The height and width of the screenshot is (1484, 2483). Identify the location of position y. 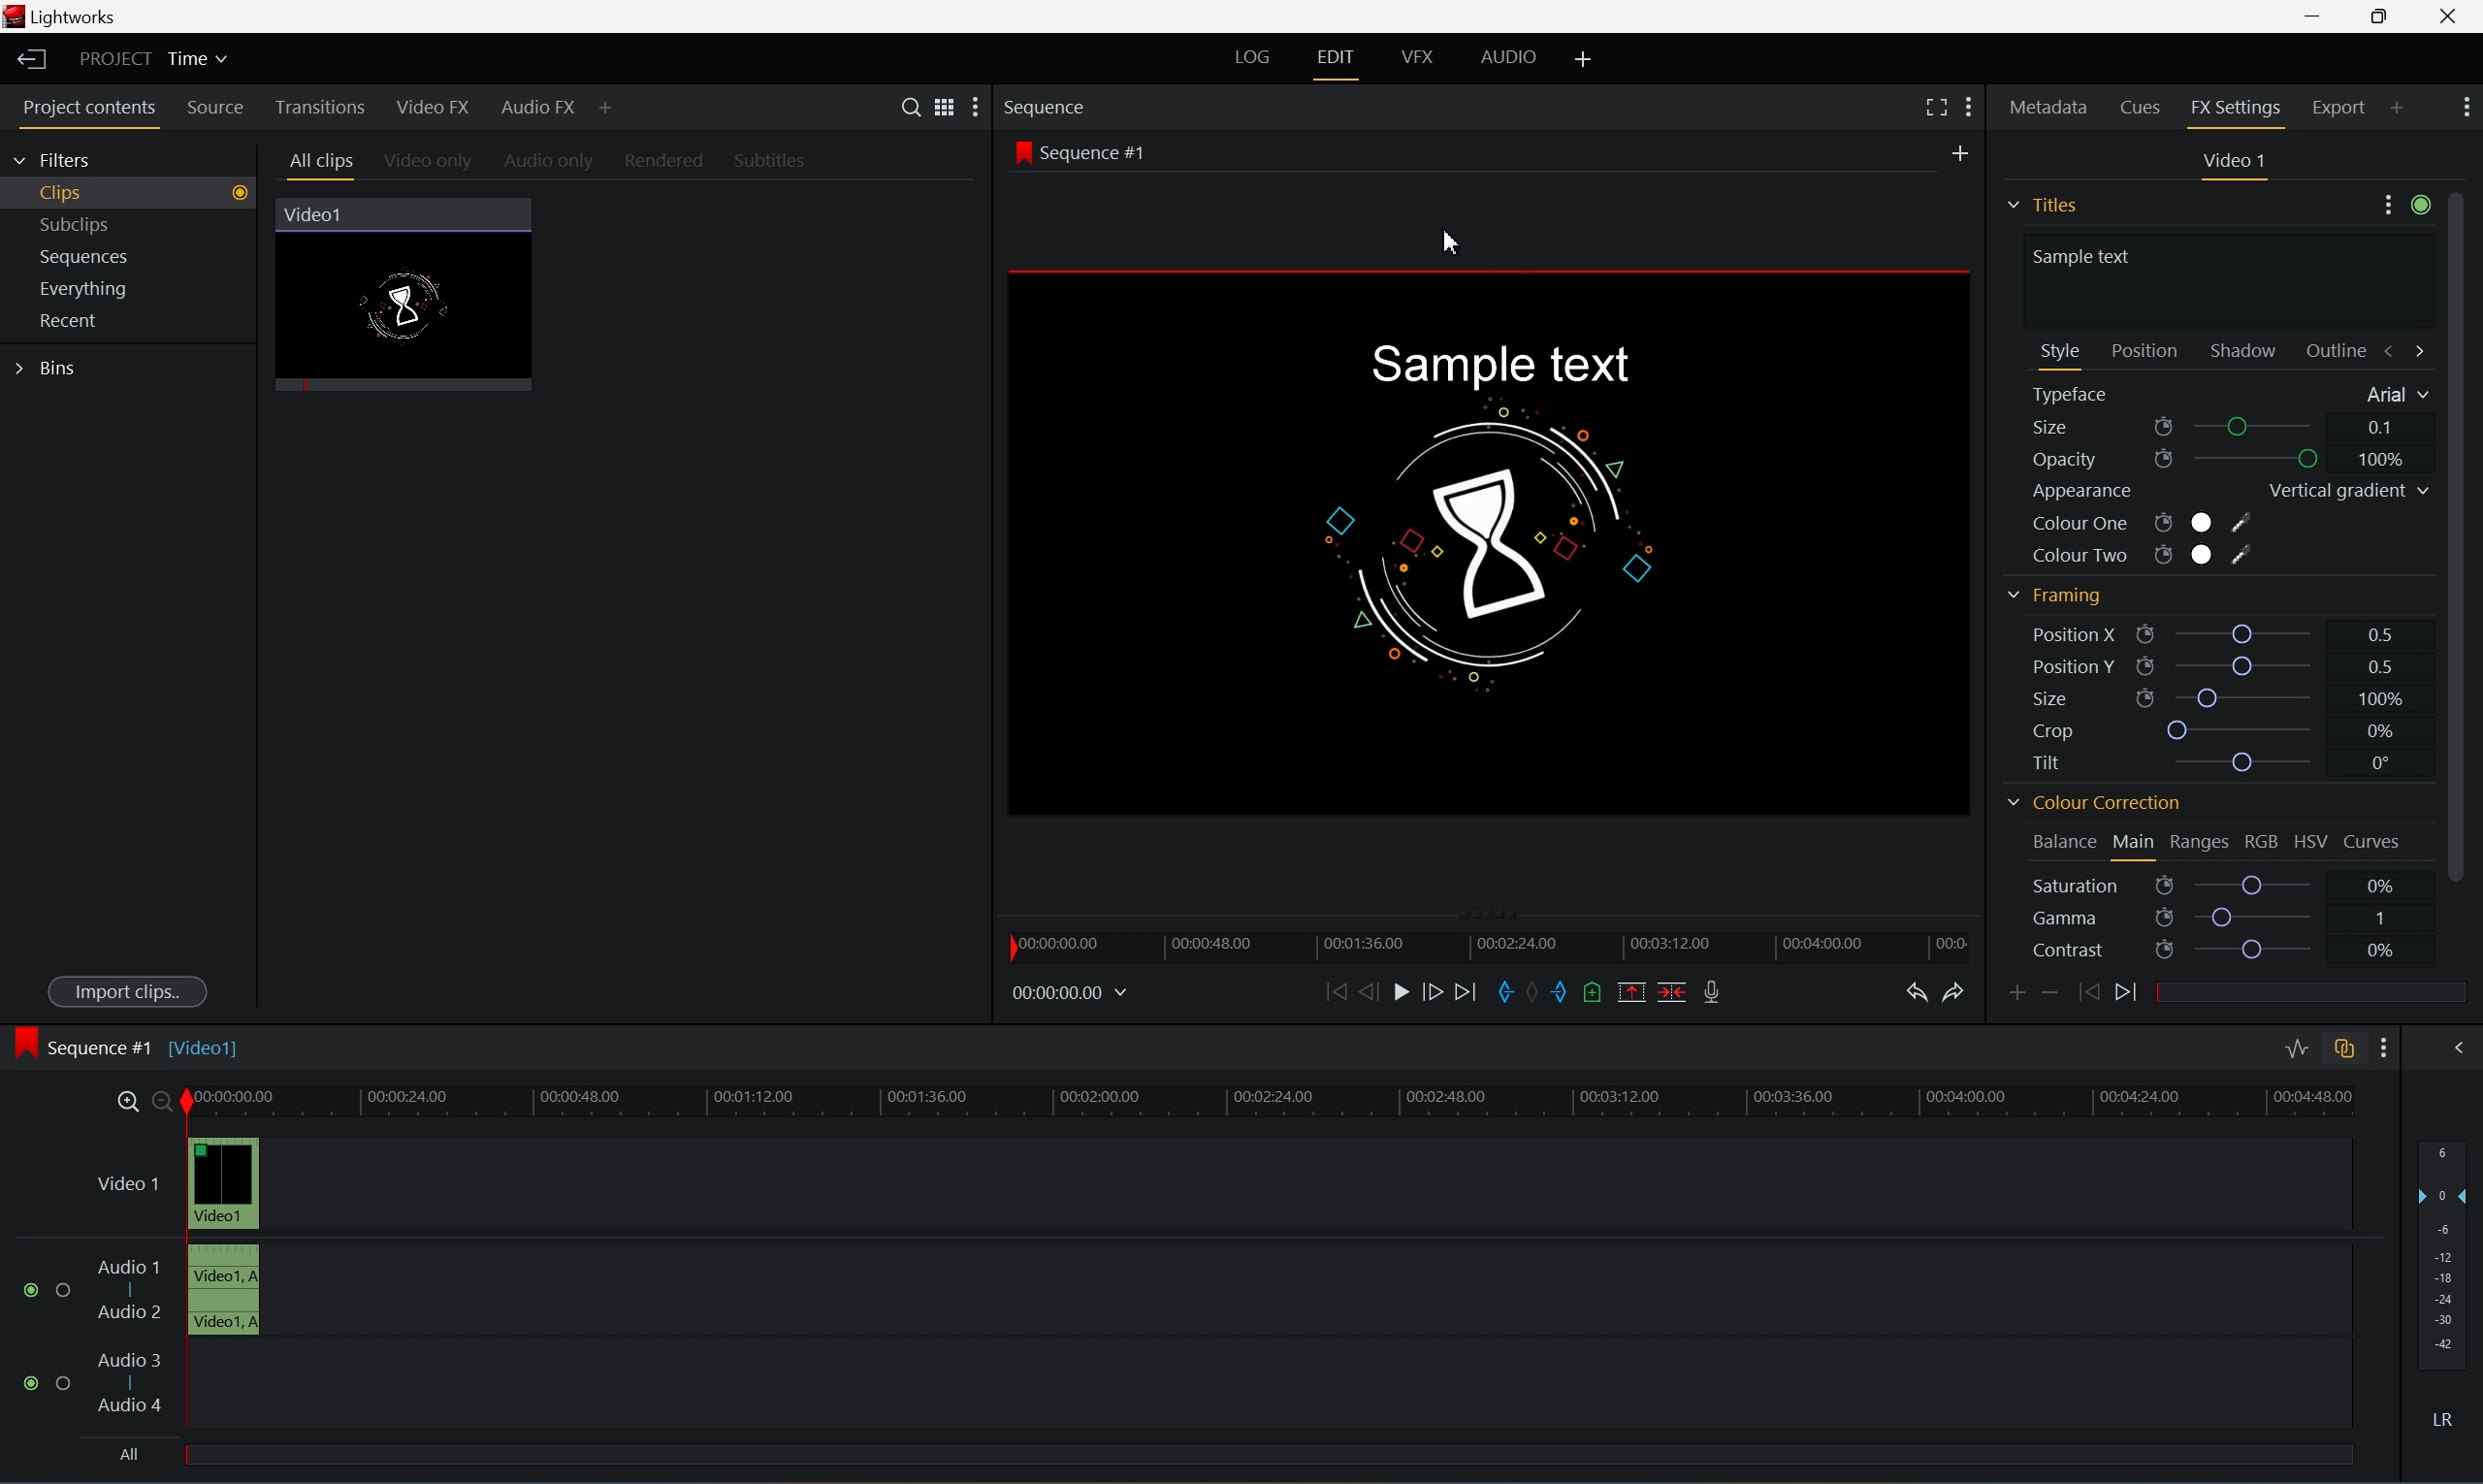
(2084, 666).